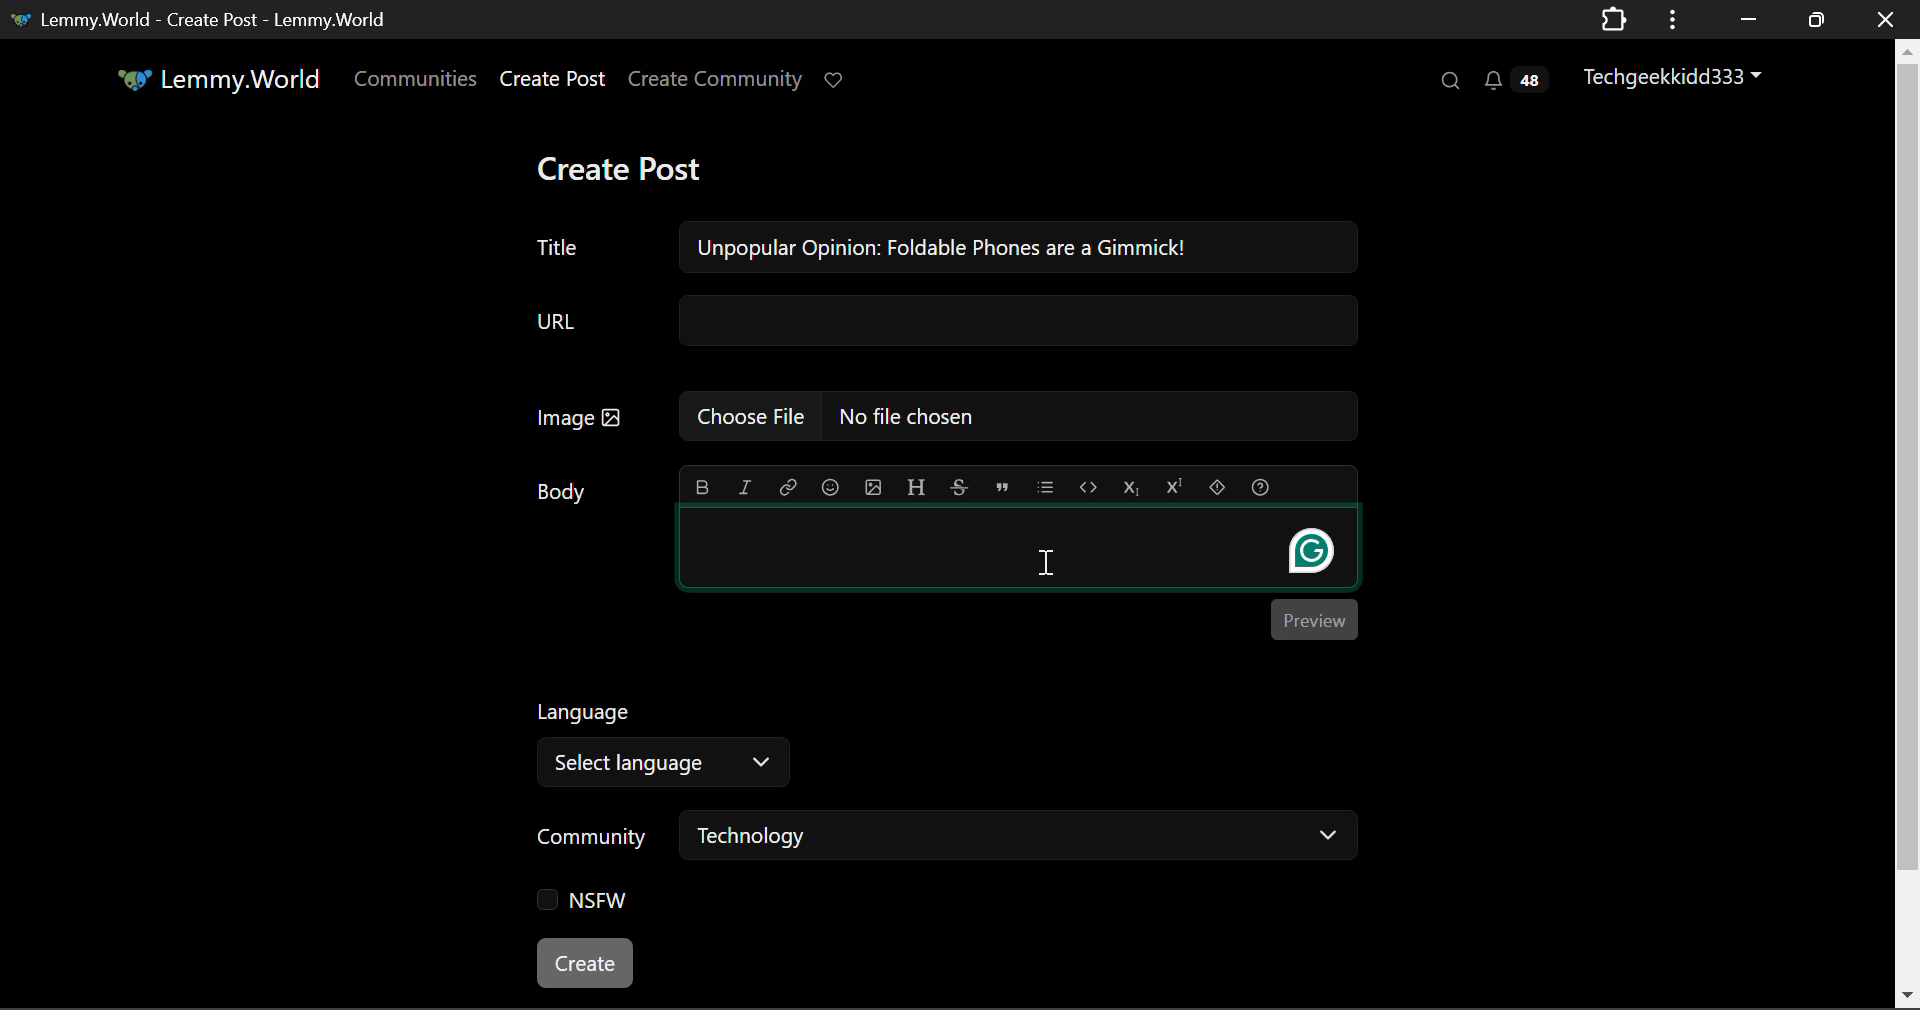  What do you see at coordinates (1514, 80) in the screenshot?
I see `Notifications` at bounding box center [1514, 80].